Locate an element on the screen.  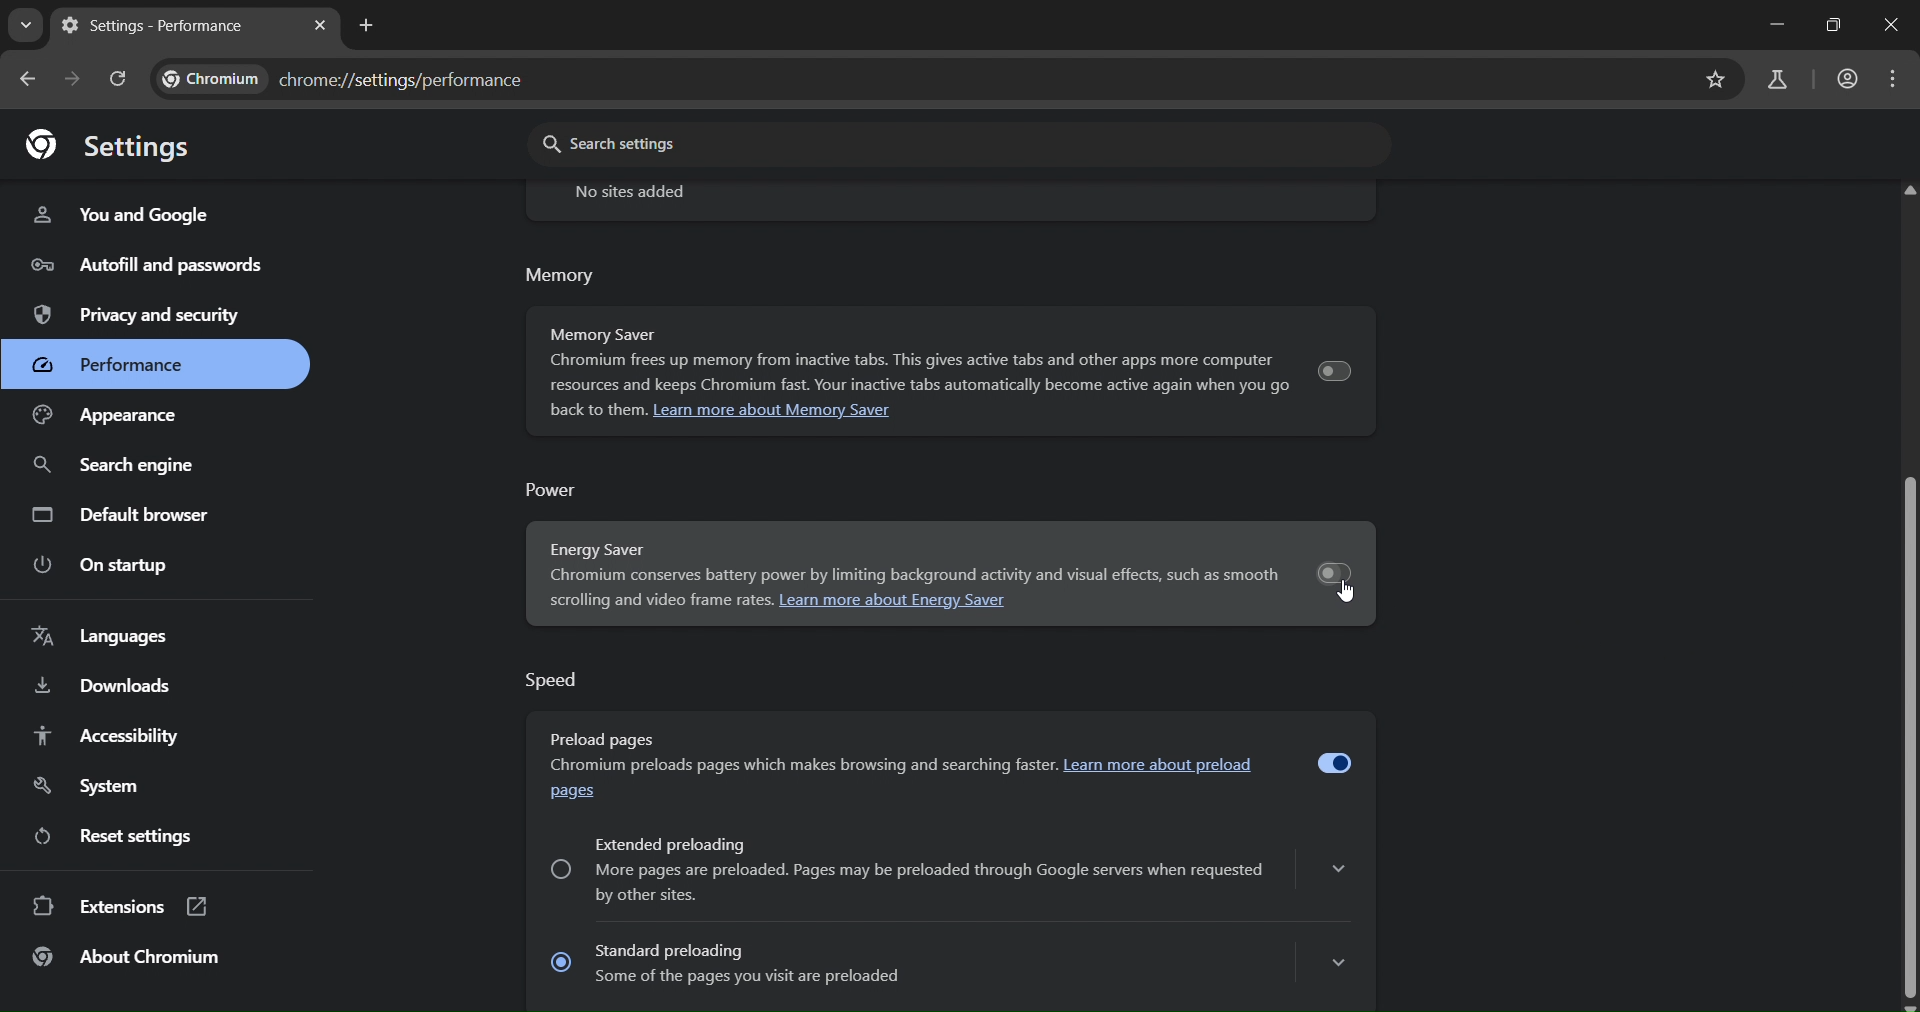
Memory Saver
Chromium frees up memory from inactive tabs. This gives active tabs and other apps more computer
resources and keeps Chromium fast. Your inactive tabs automatically become active again when you go is located at coordinates (915, 361).